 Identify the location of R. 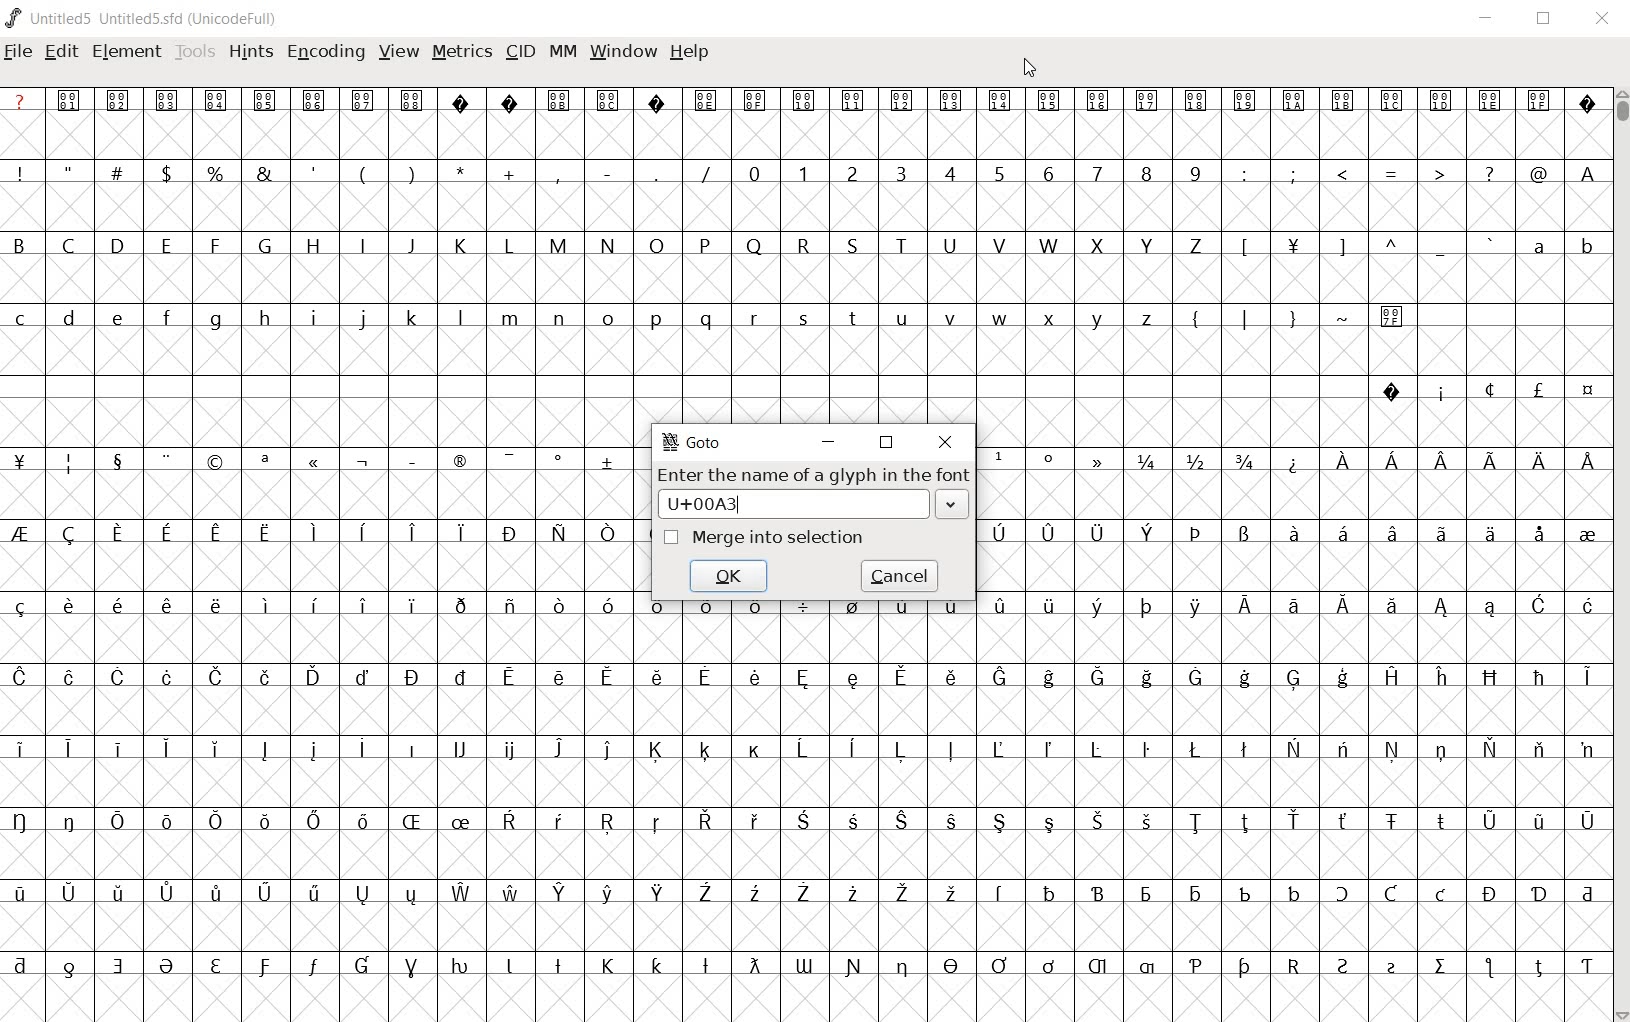
(806, 245).